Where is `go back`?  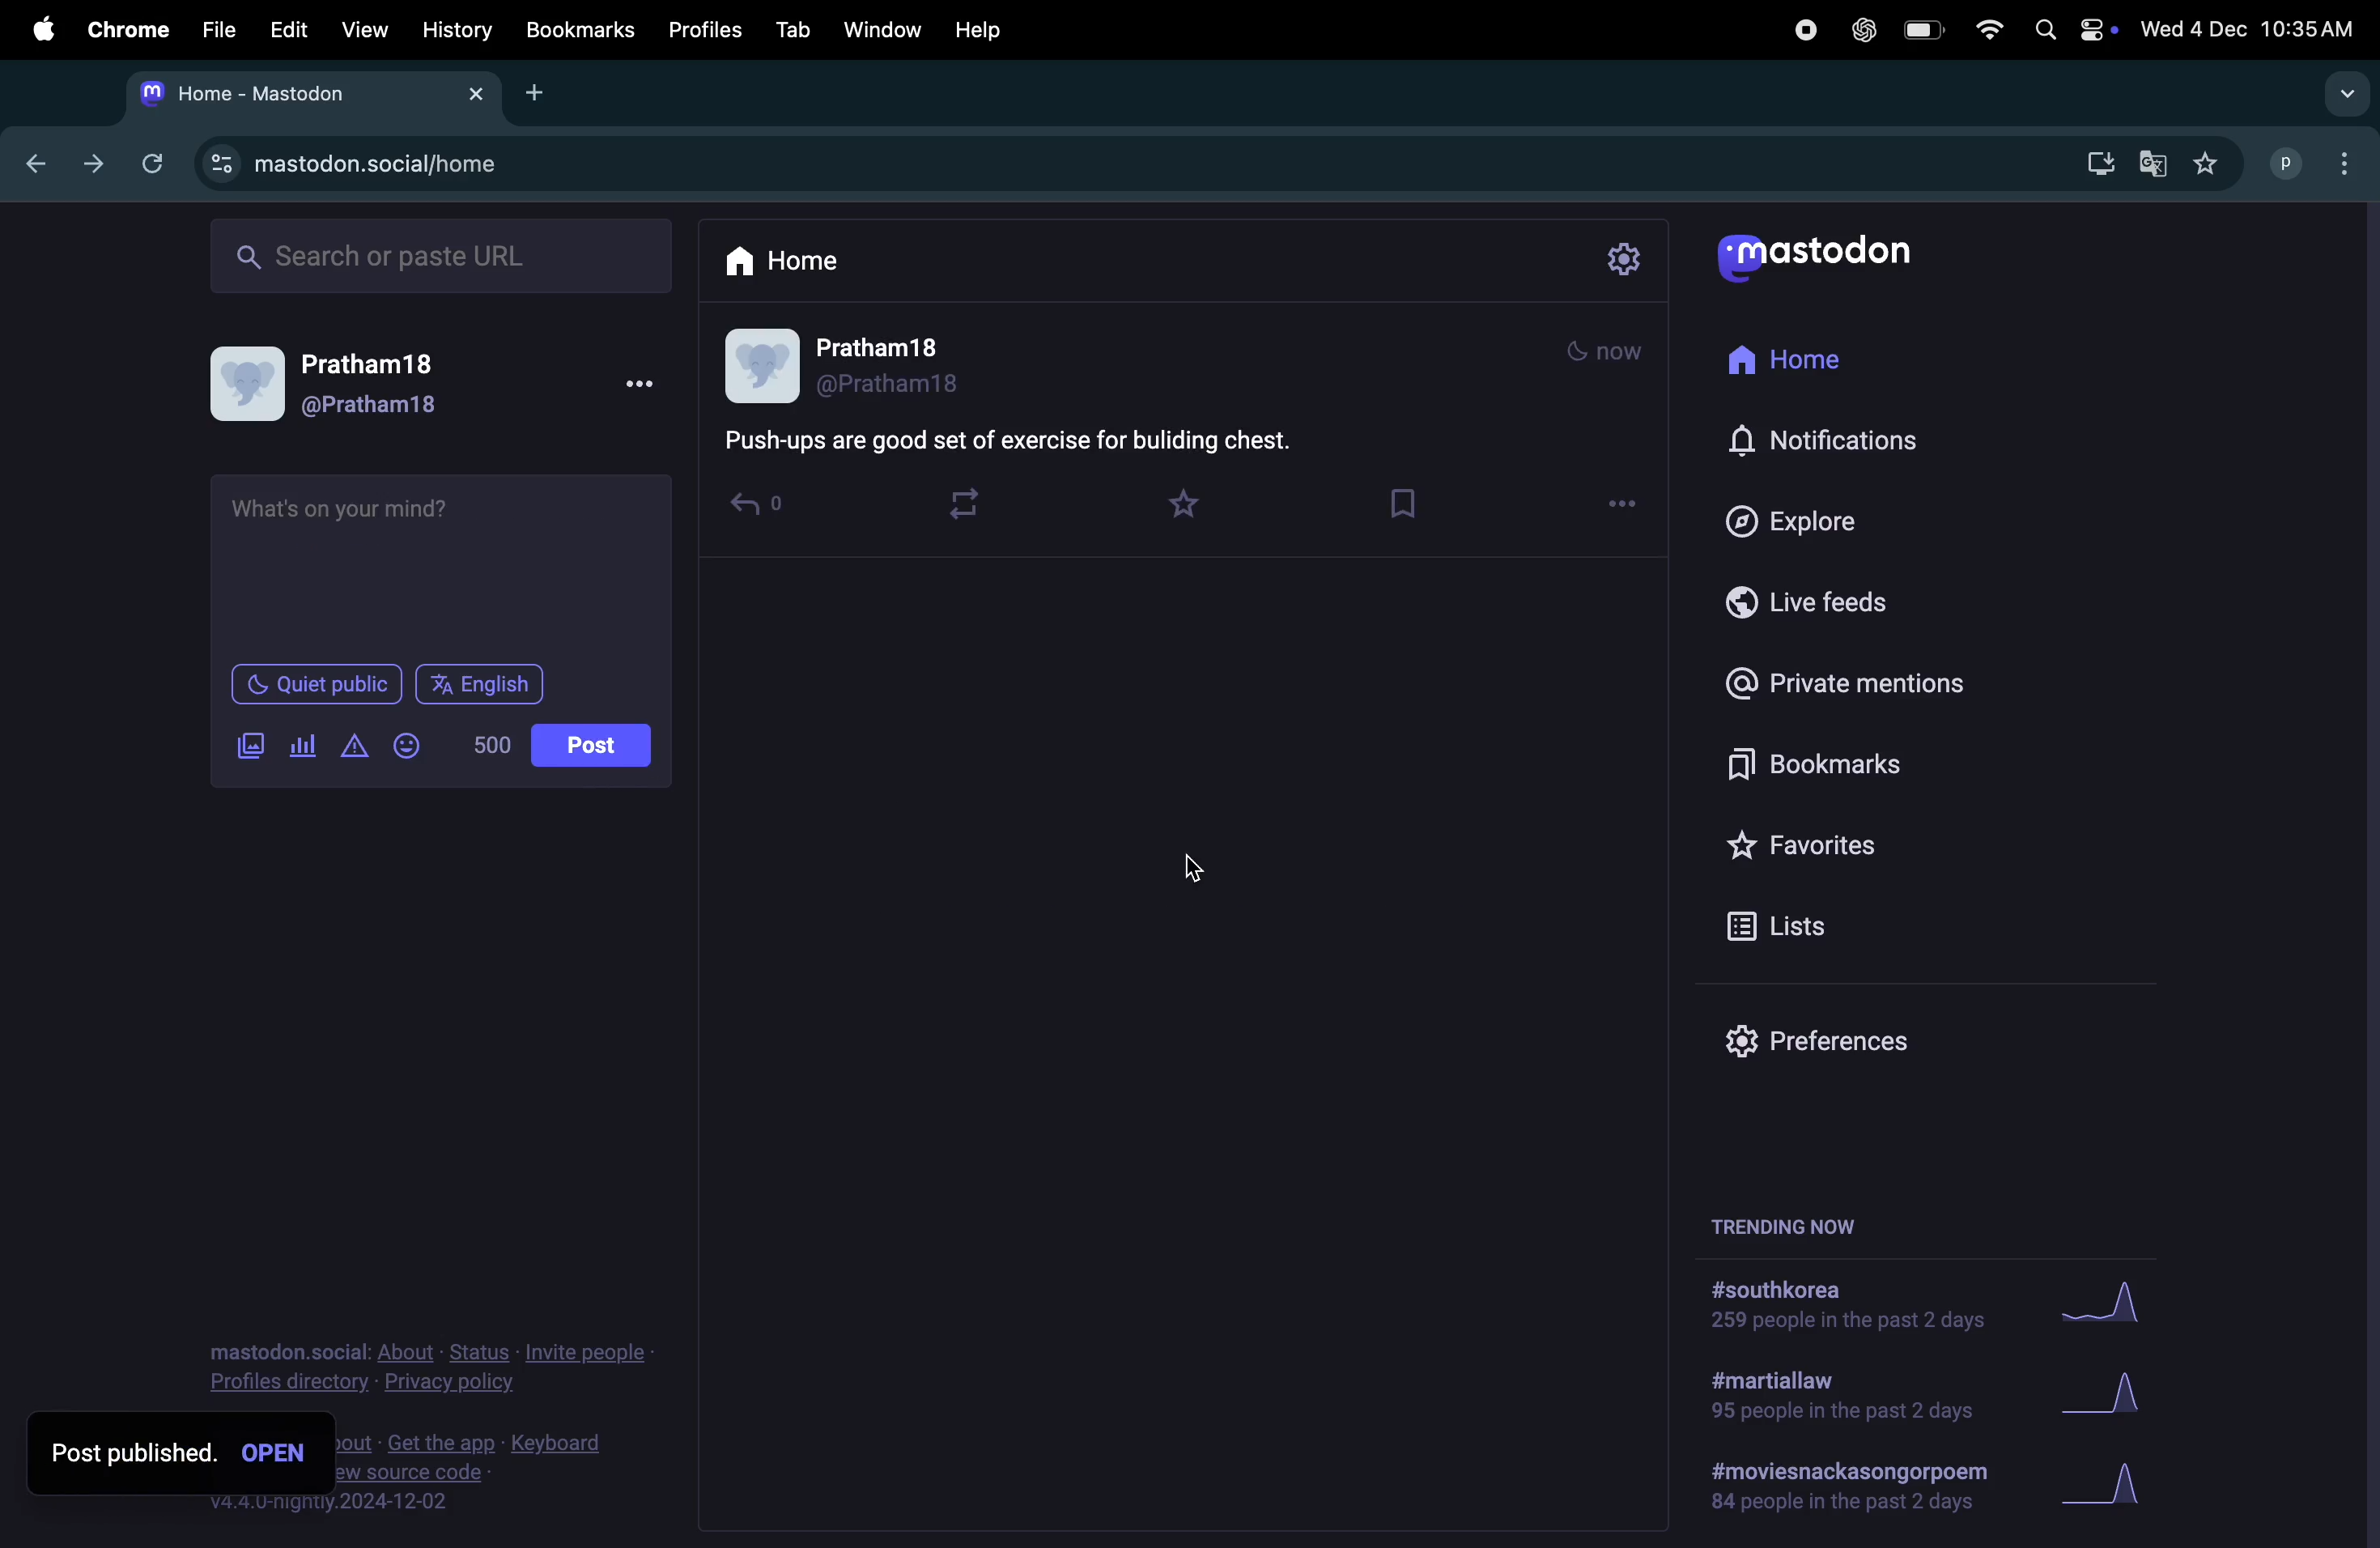 go back is located at coordinates (30, 160).